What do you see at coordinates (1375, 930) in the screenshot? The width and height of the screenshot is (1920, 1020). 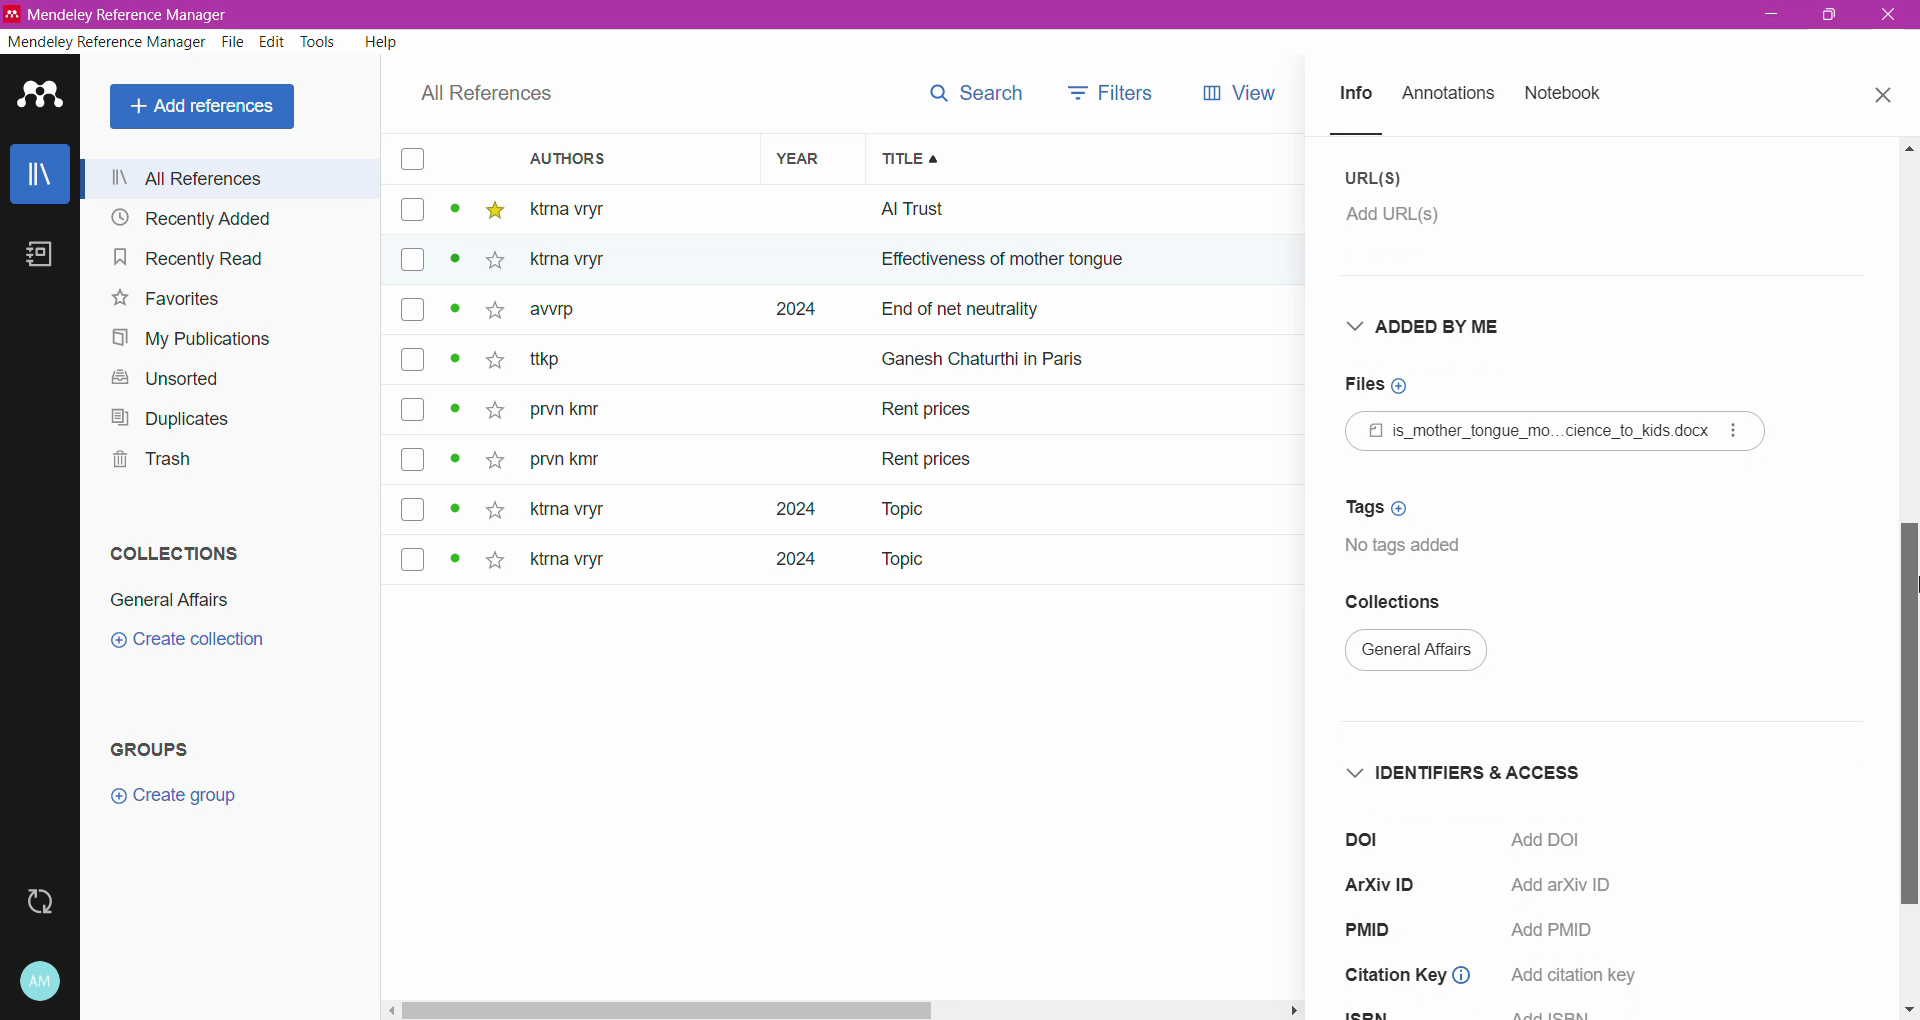 I see `PMID` at bounding box center [1375, 930].